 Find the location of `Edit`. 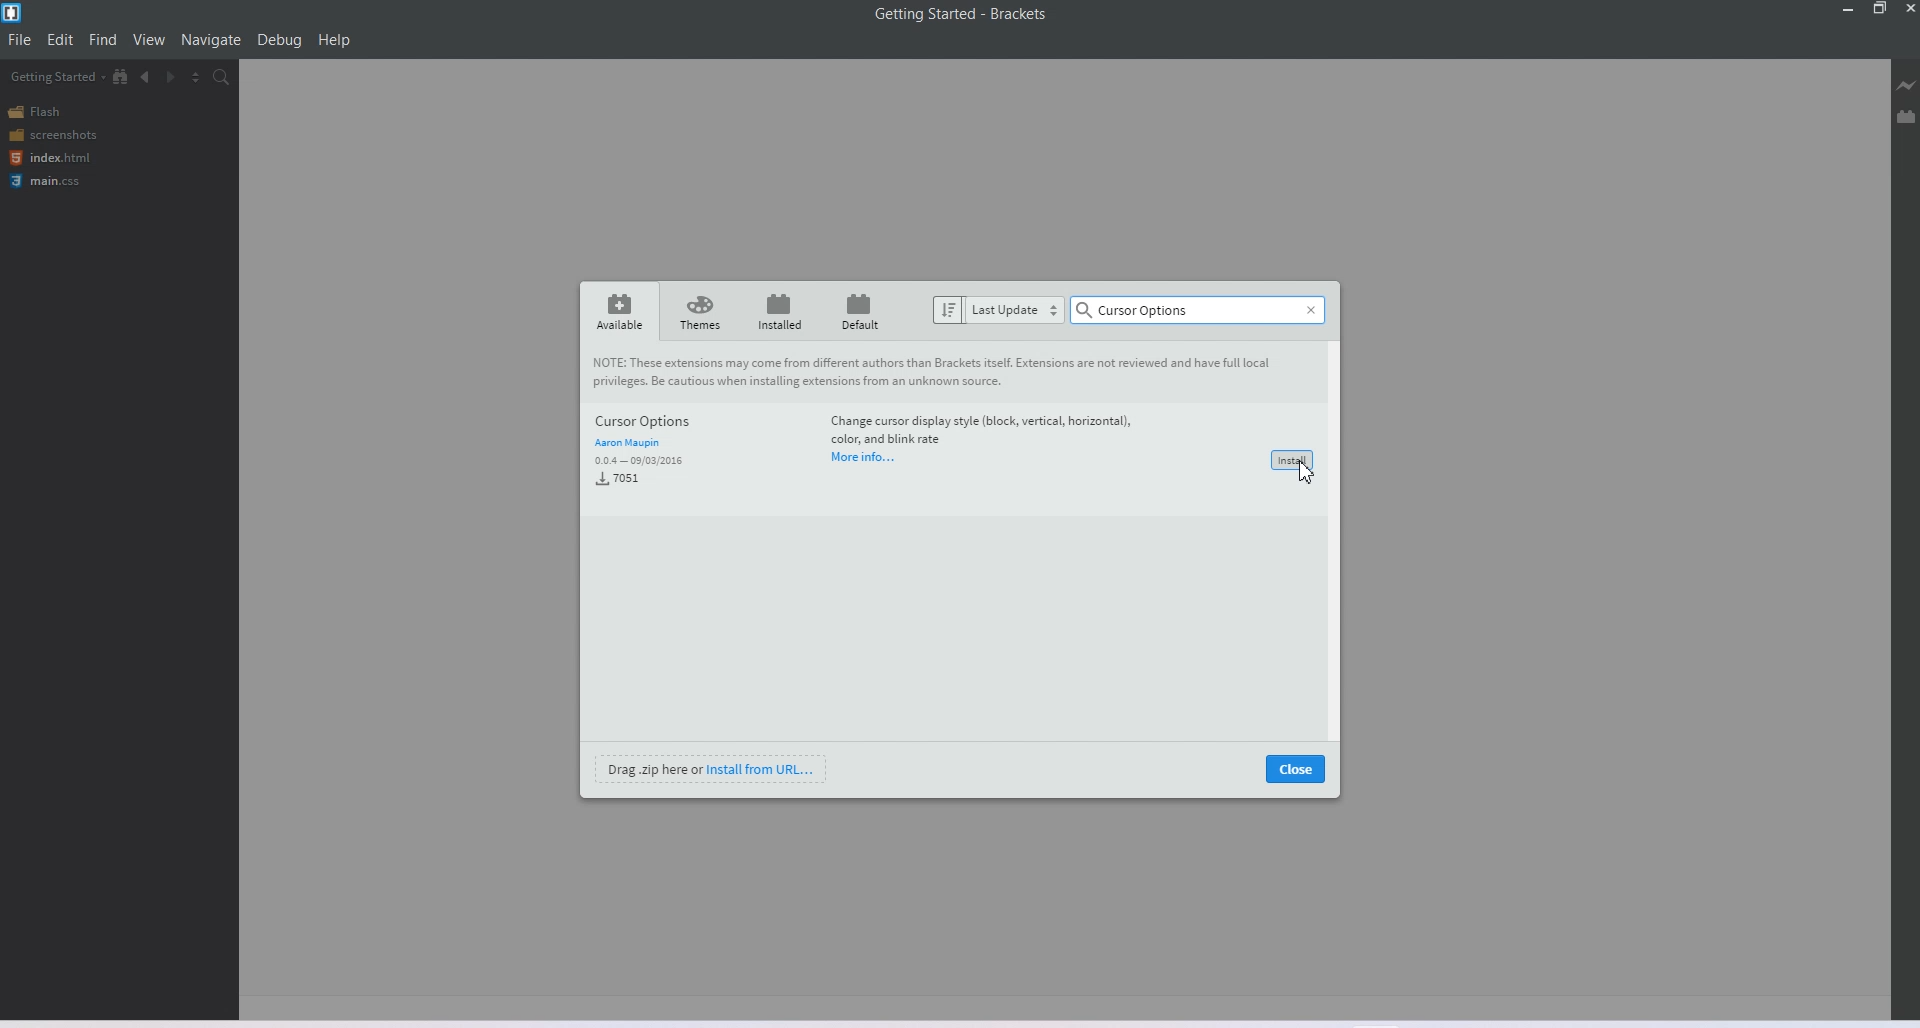

Edit is located at coordinates (60, 40).